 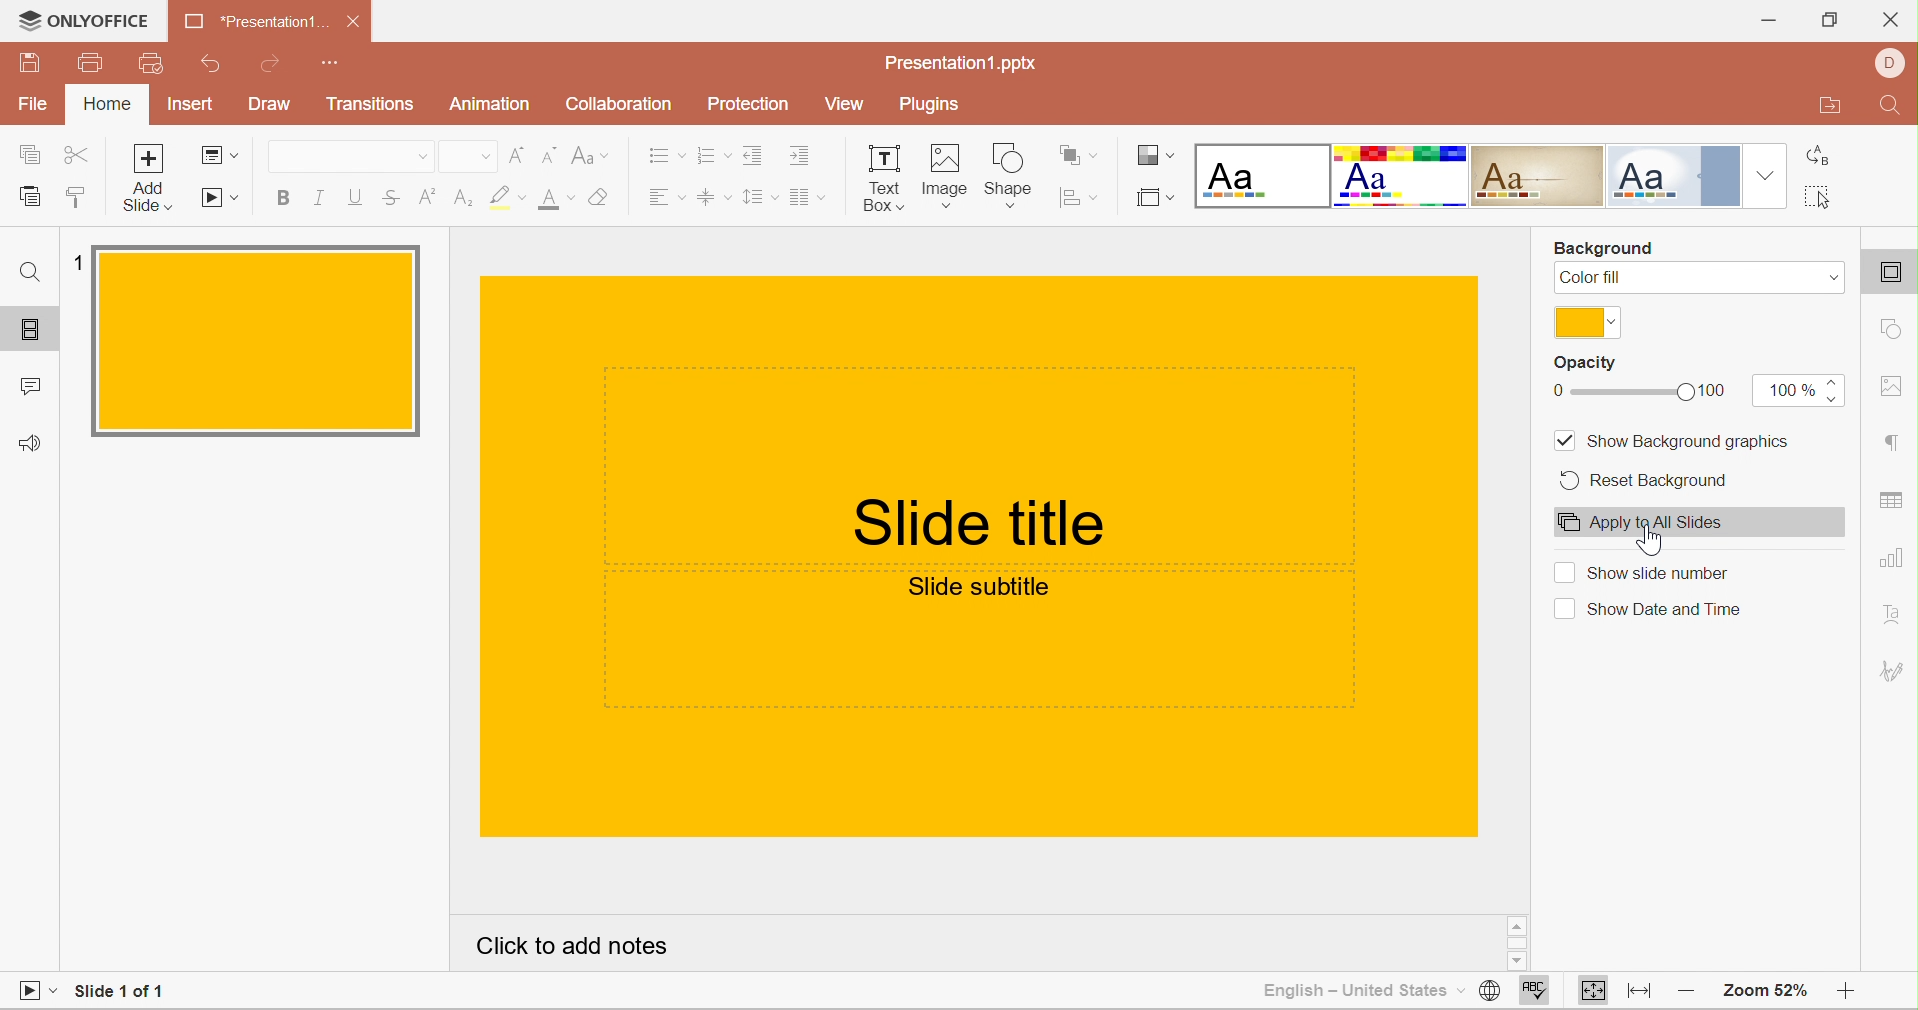 I want to click on View, so click(x=845, y=104).